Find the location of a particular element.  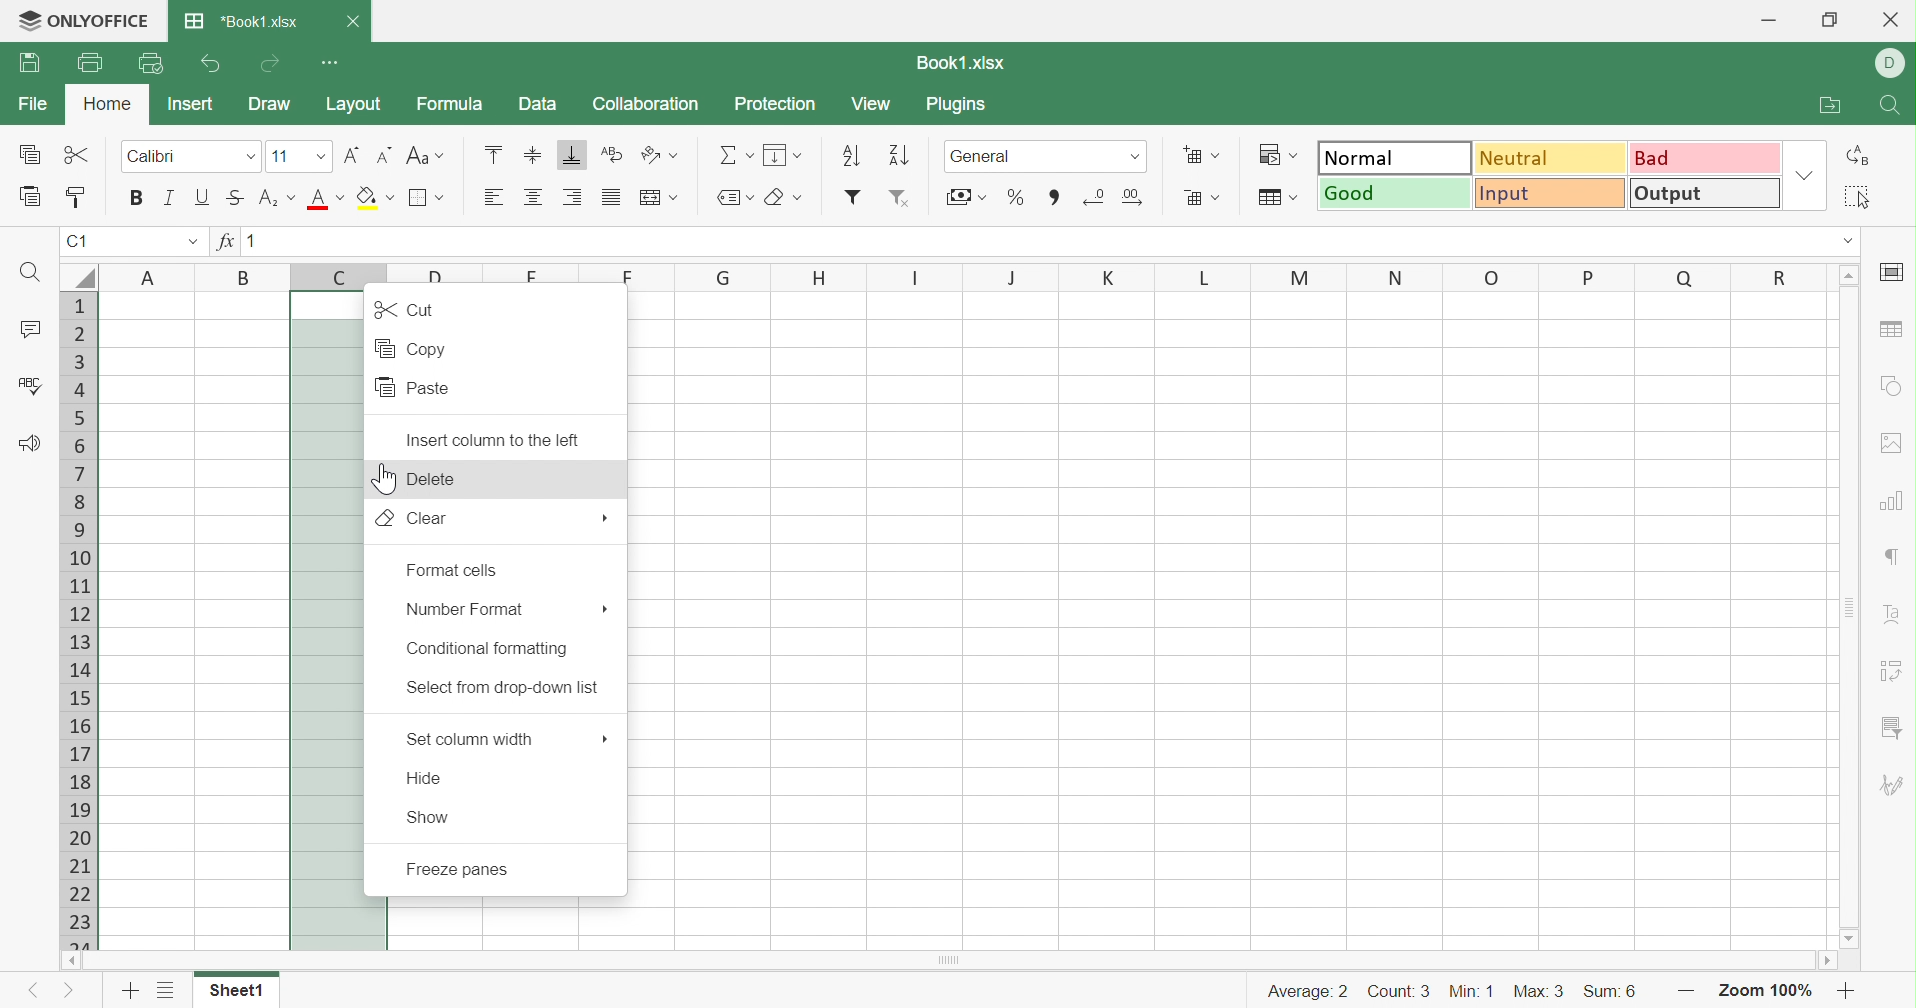

Image settings is located at coordinates (1894, 445).